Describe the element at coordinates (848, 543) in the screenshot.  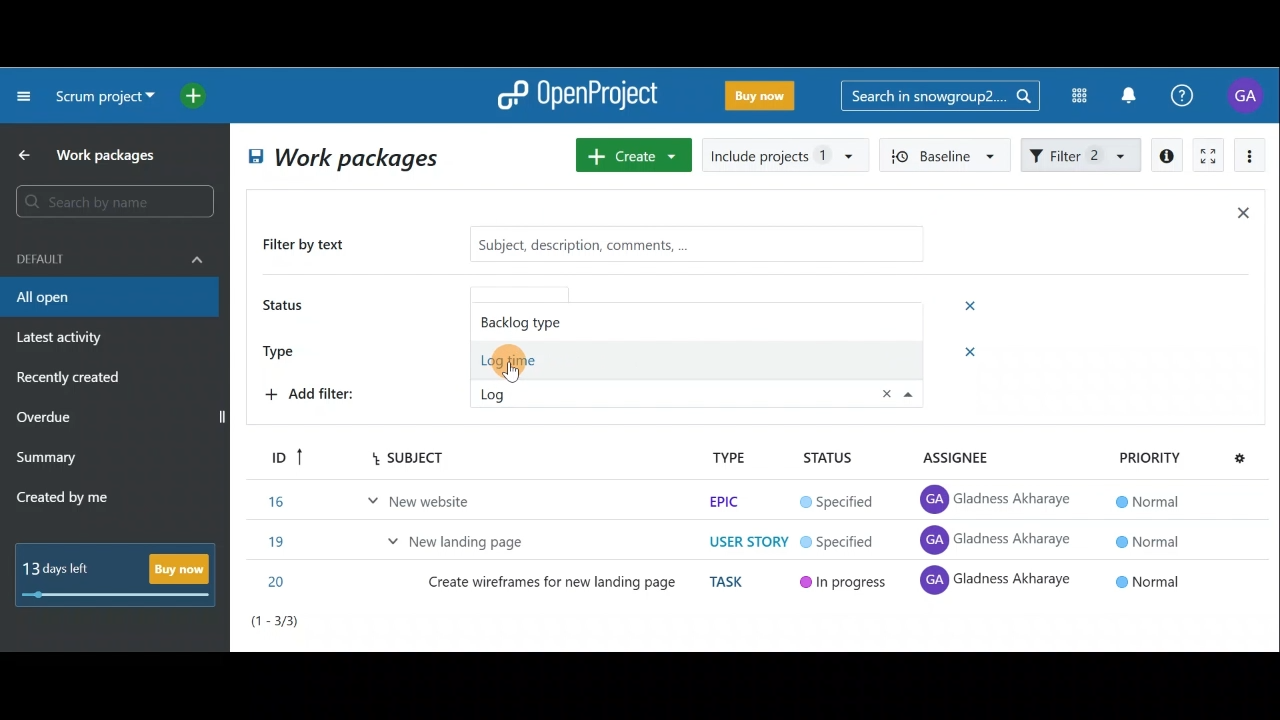
I see `Gladnes:` at that location.